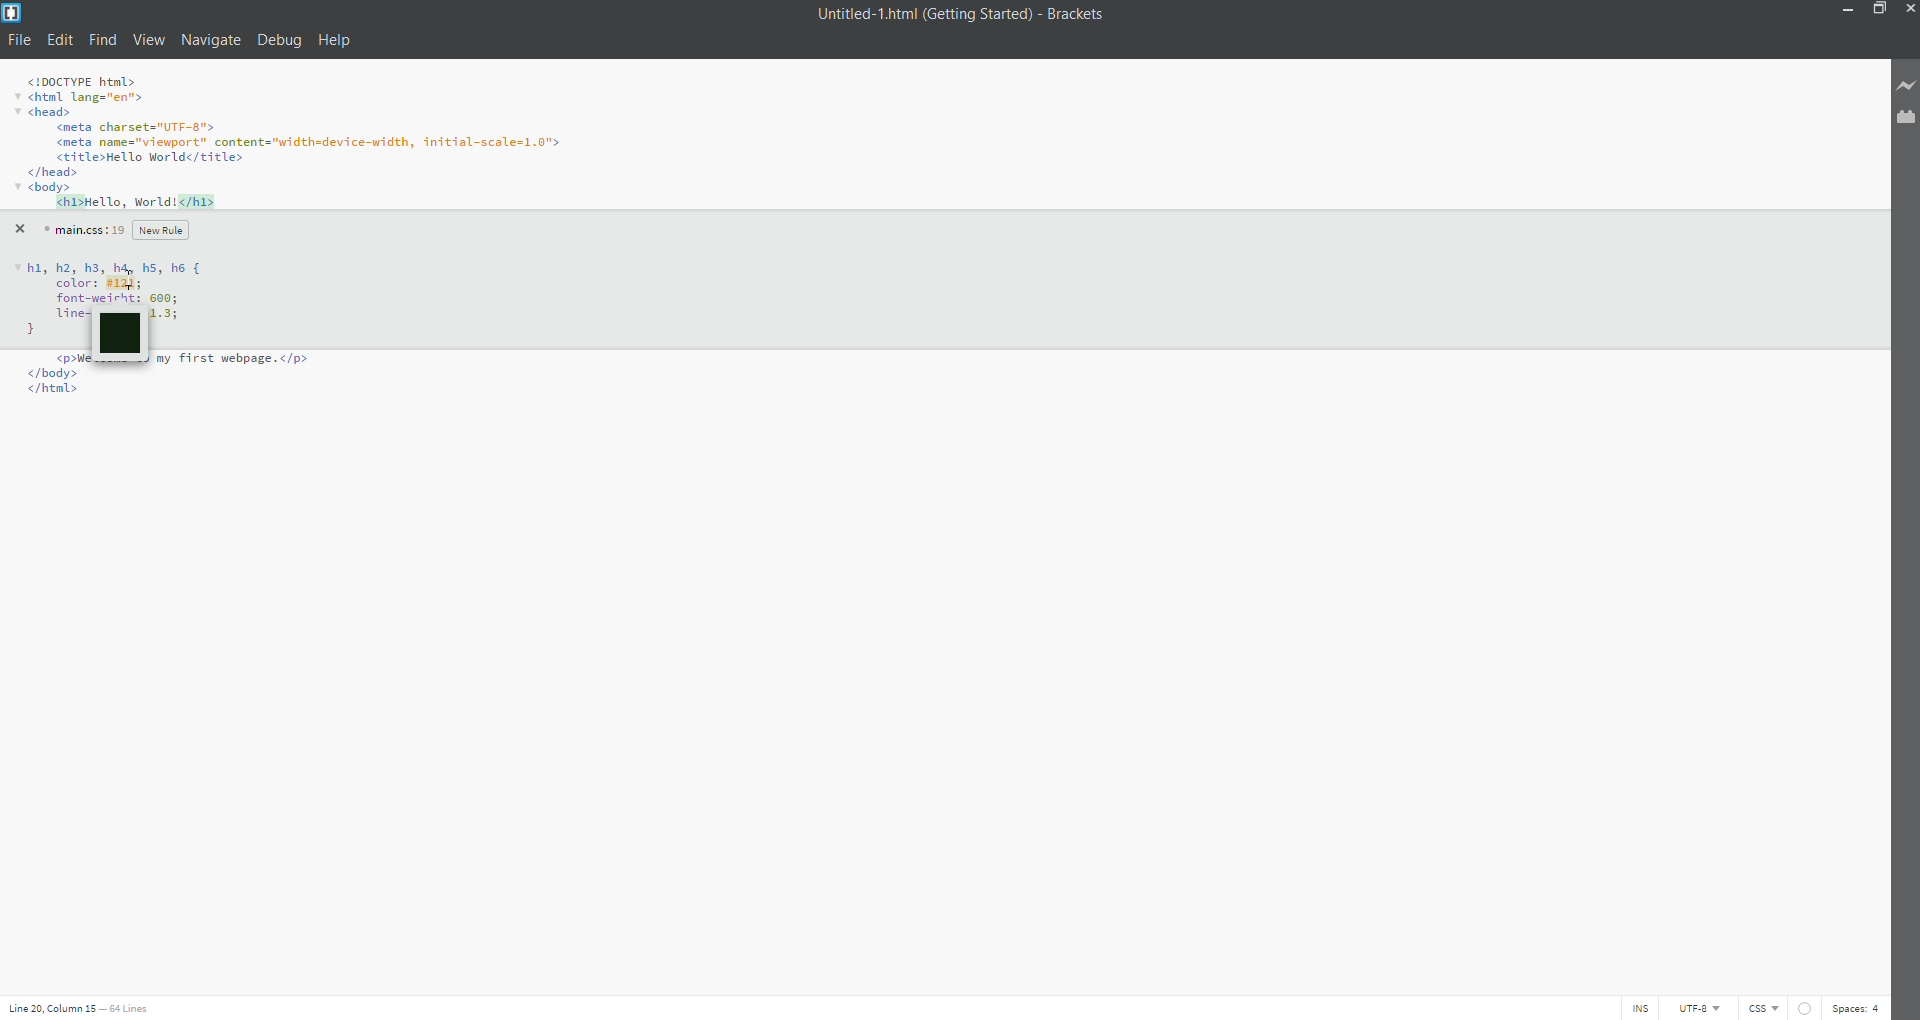  I want to click on view, so click(149, 40).